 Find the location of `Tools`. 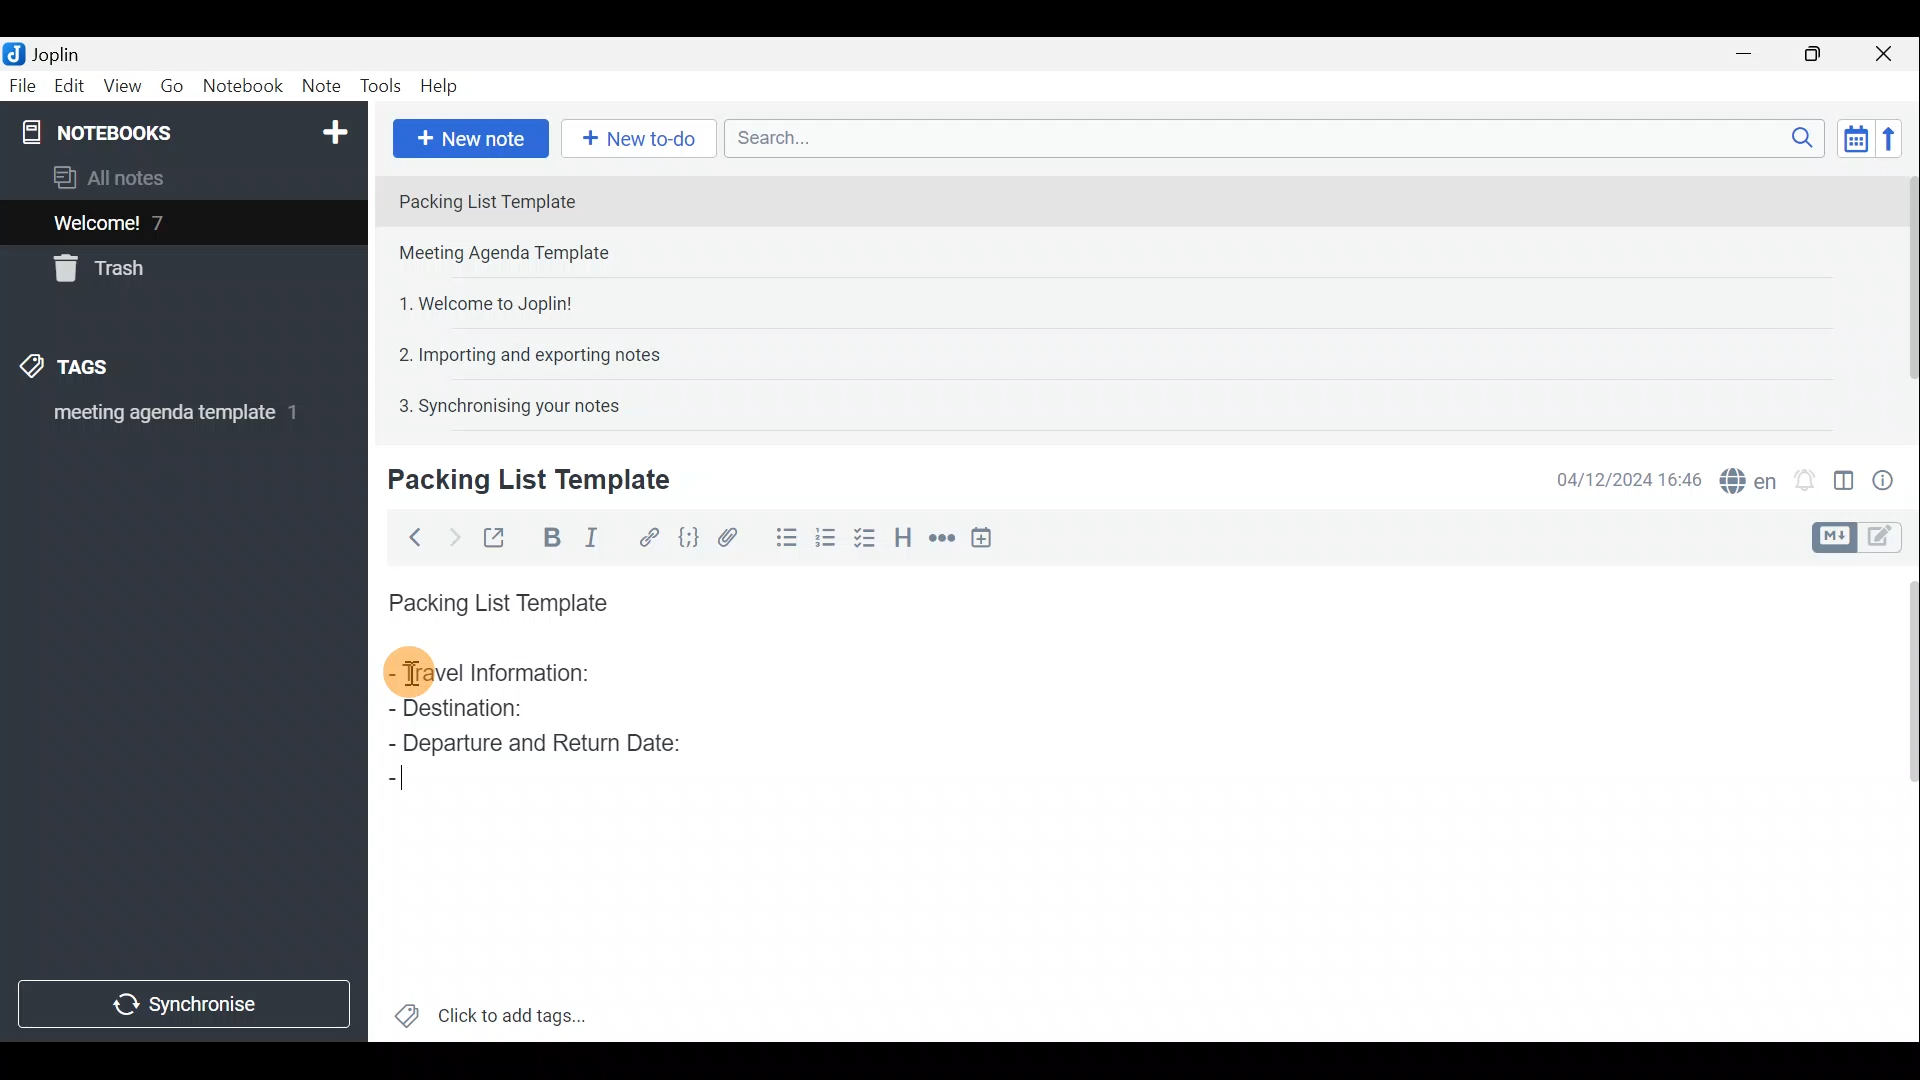

Tools is located at coordinates (383, 87).